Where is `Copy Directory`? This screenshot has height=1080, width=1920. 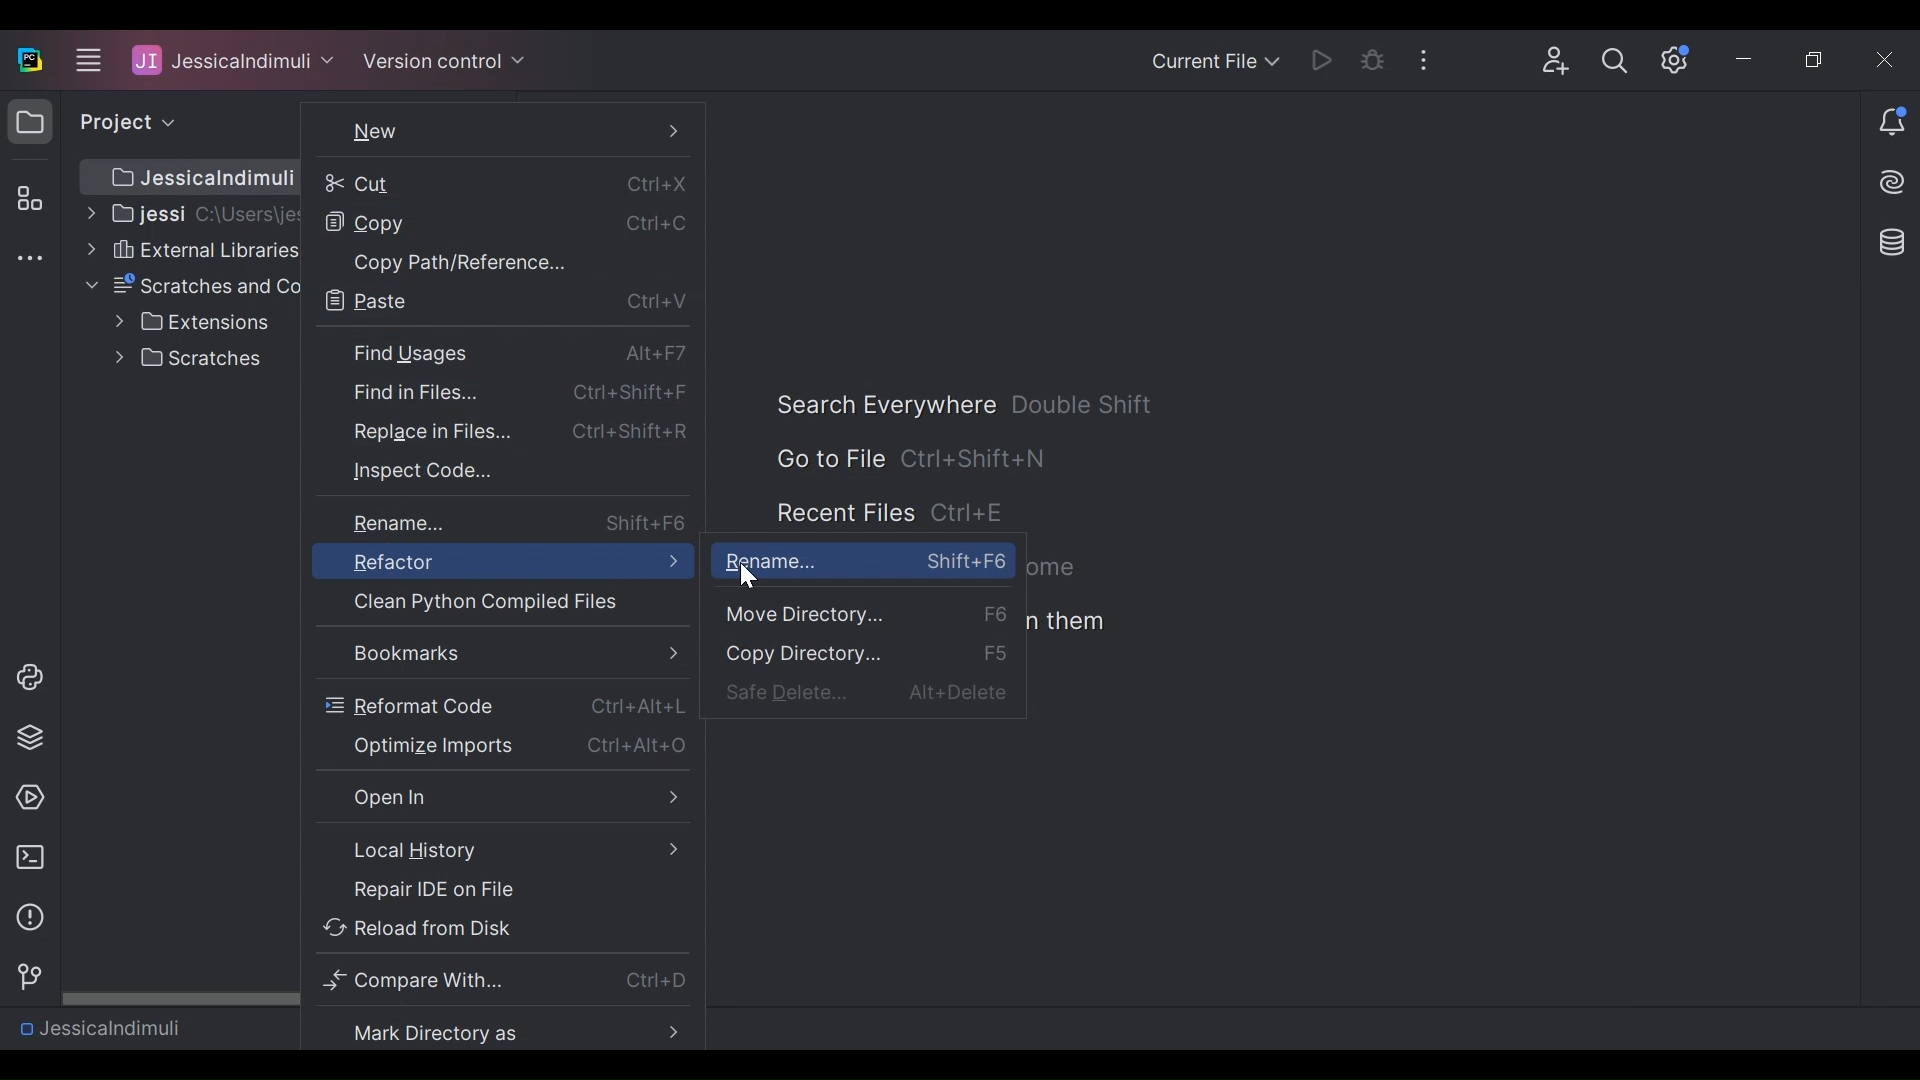
Copy Directory is located at coordinates (869, 654).